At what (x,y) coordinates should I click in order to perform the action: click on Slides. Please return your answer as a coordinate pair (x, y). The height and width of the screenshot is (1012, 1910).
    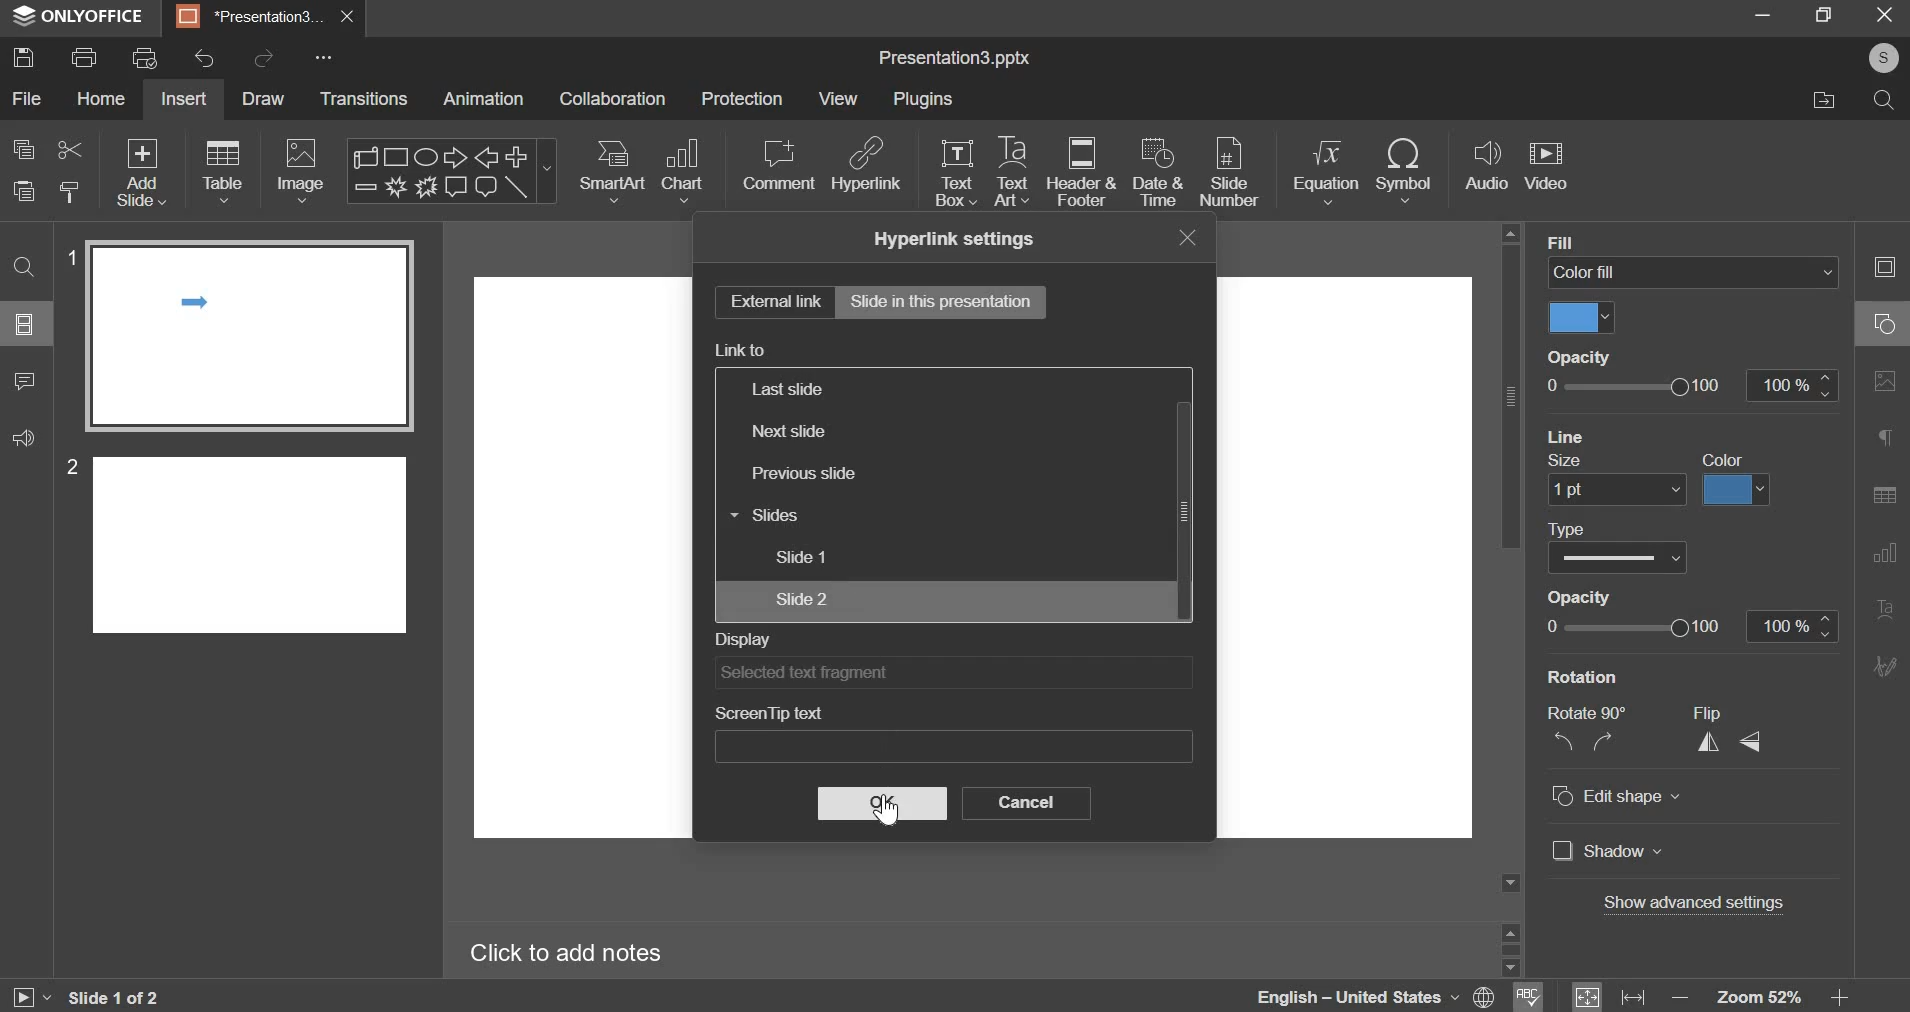
    Looking at the image, I should click on (817, 517).